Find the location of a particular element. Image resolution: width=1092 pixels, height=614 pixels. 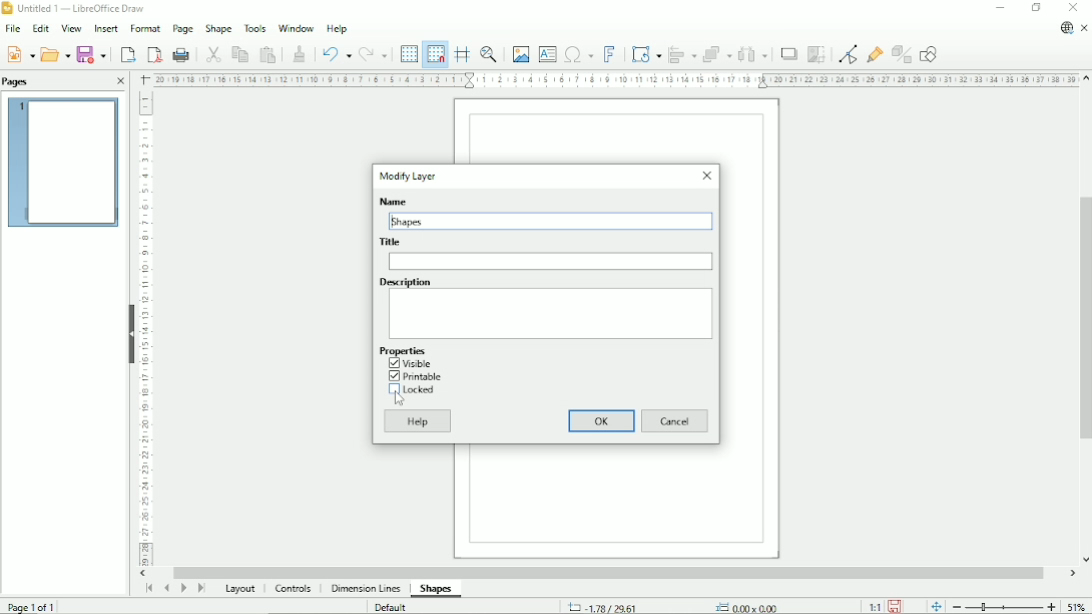

Pages is located at coordinates (19, 82).